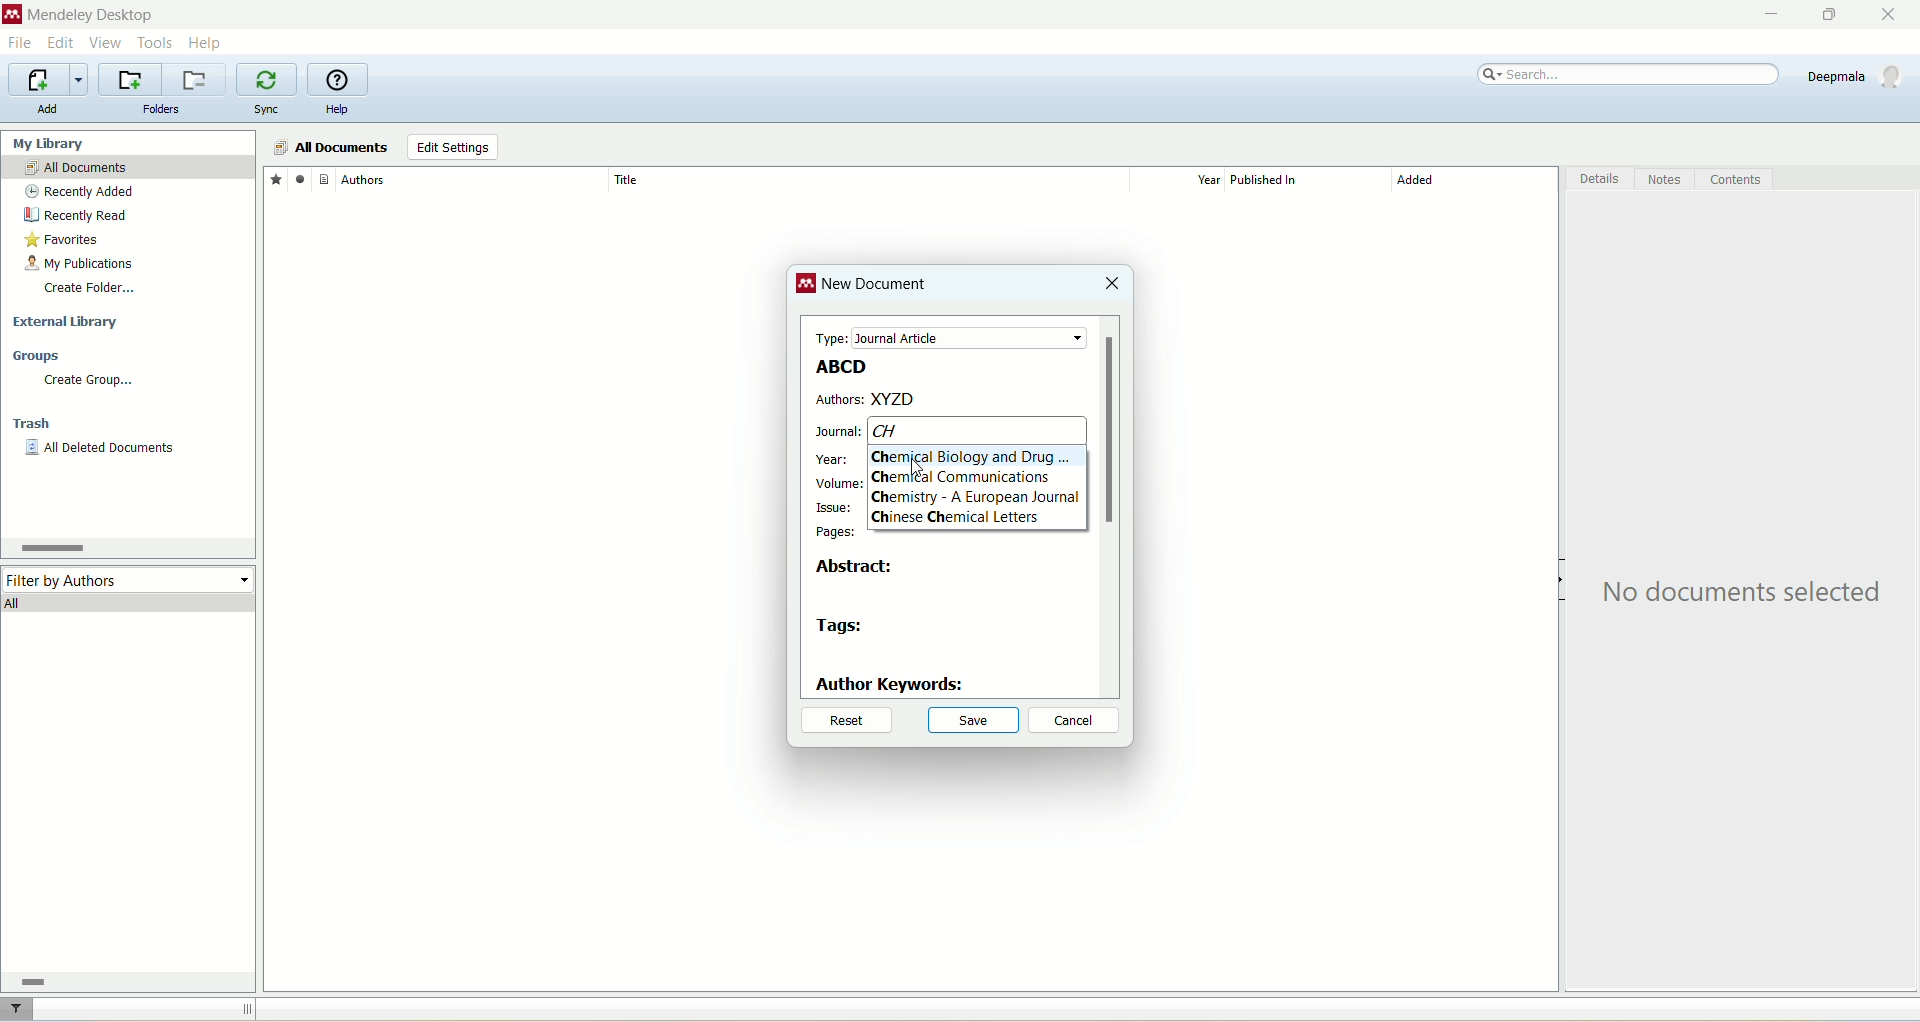 This screenshot has height=1022, width=1920. I want to click on added, so click(1475, 185).